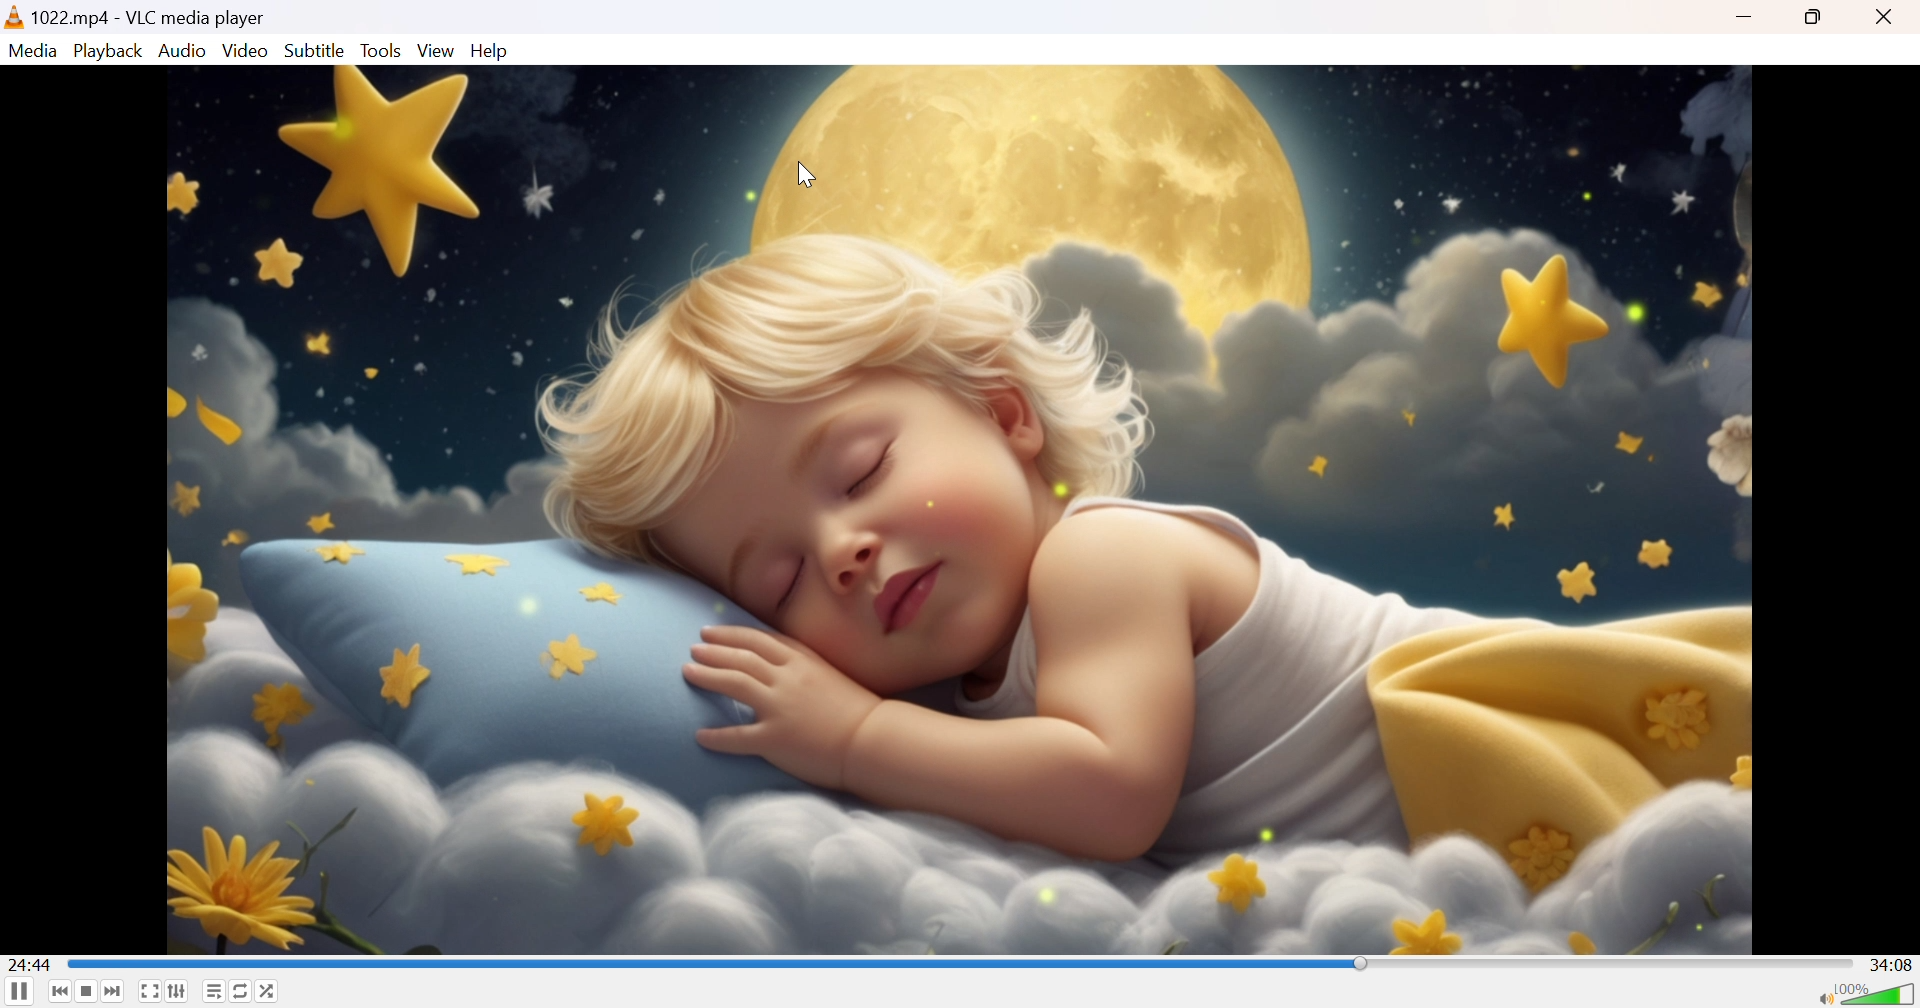 The image size is (1920, 1008). I want to click on Scroll bar, so click(719, 964).